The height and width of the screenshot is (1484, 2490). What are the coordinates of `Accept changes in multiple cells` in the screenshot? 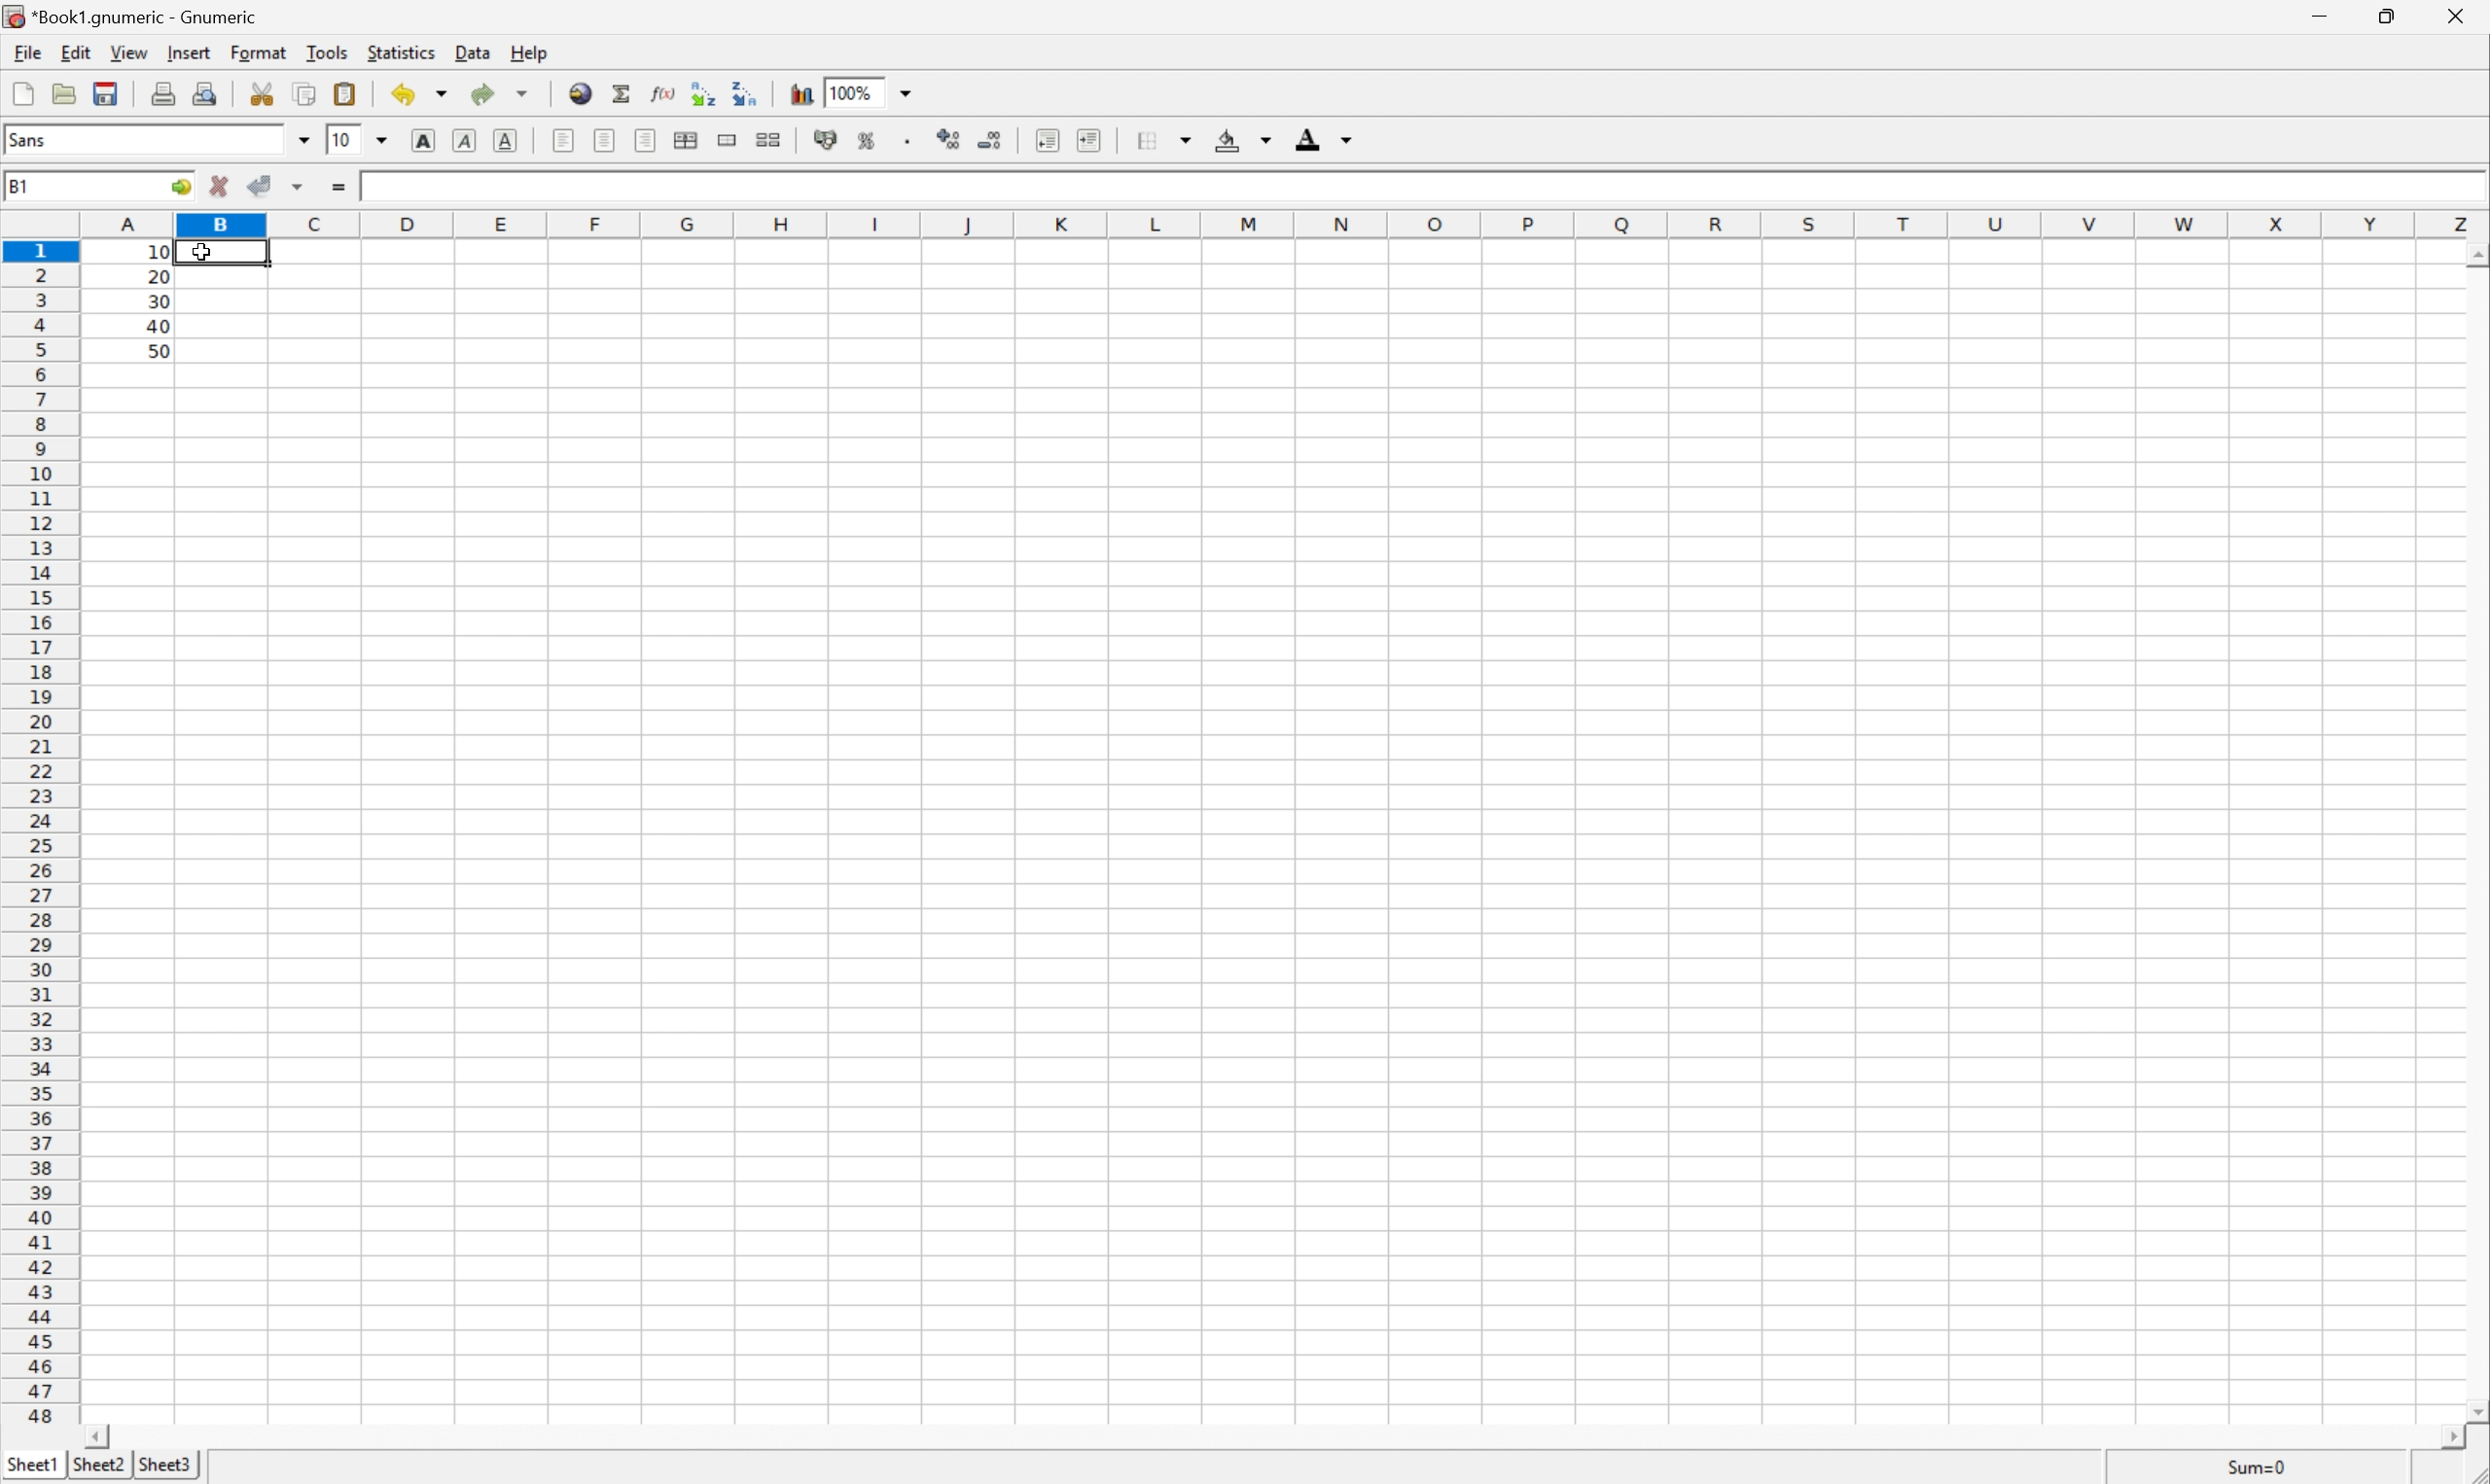 It's located at (301, 187).